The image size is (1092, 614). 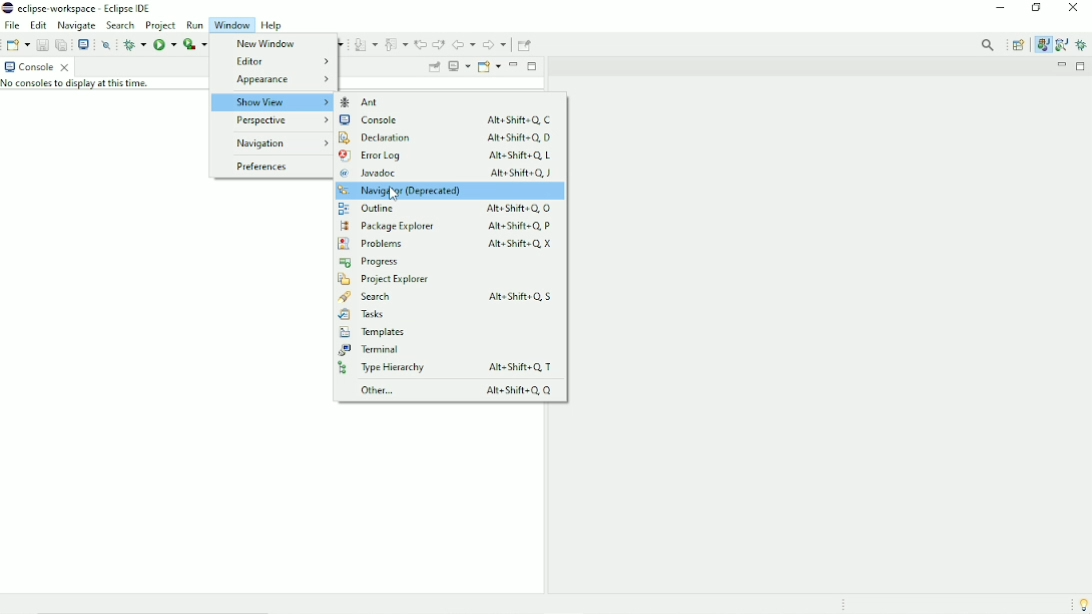 I want to click on Search, so click(x=121, y=26).